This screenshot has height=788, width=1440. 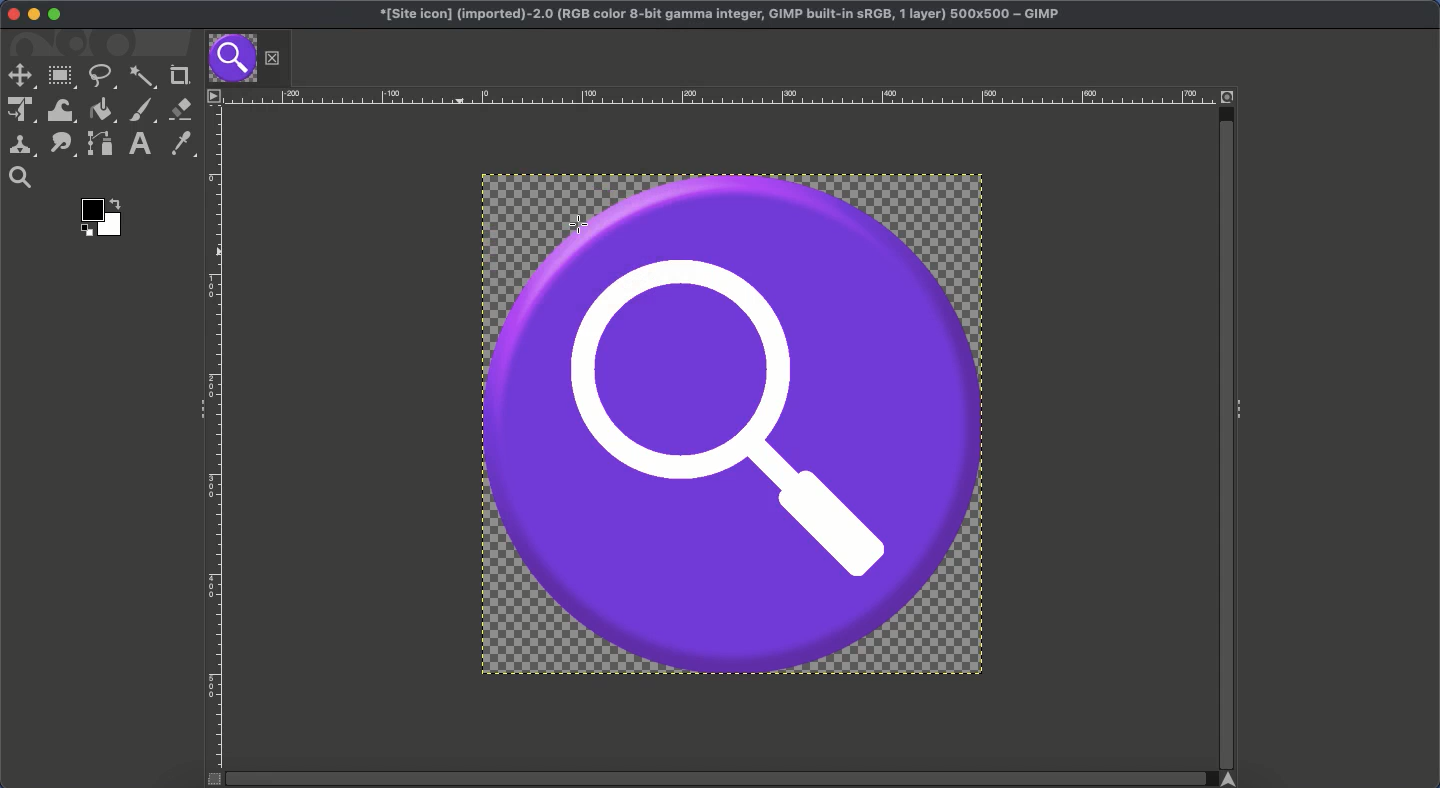 I want to click on Eraser, so click(x=180, y=109).